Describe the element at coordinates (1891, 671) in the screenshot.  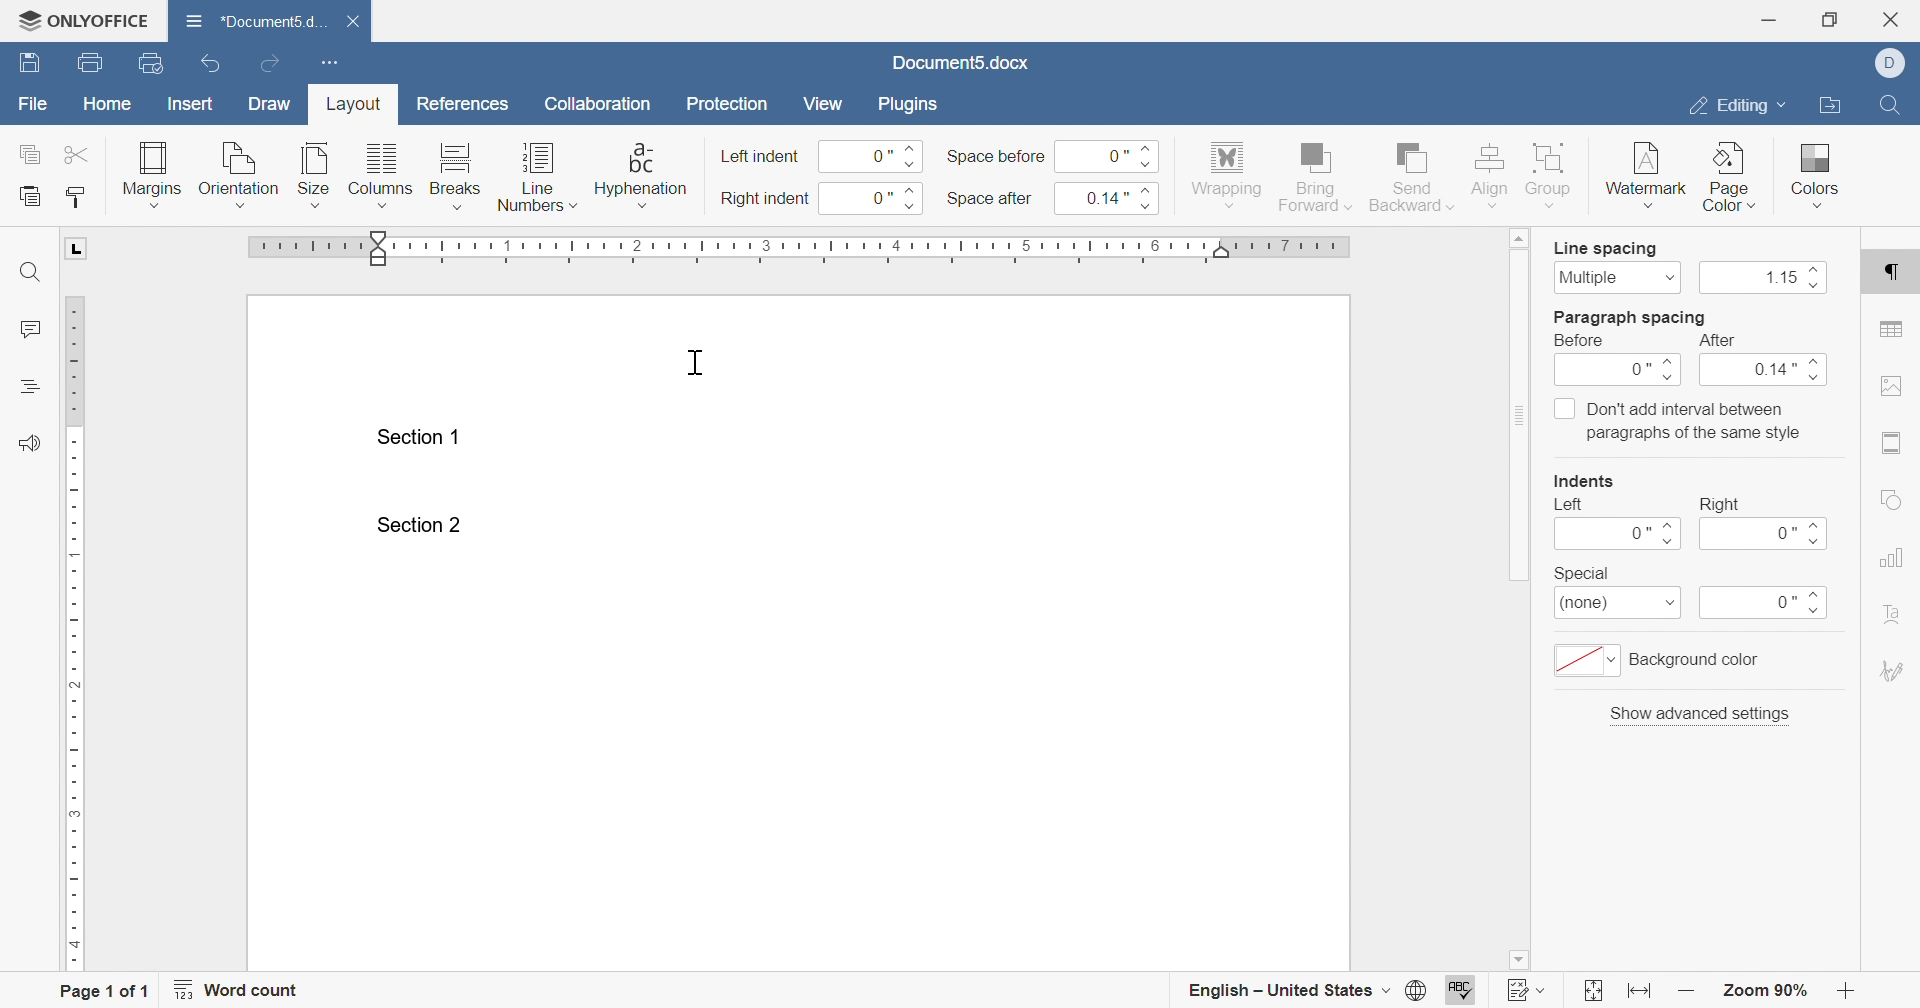
I see `signature settings` at that location.